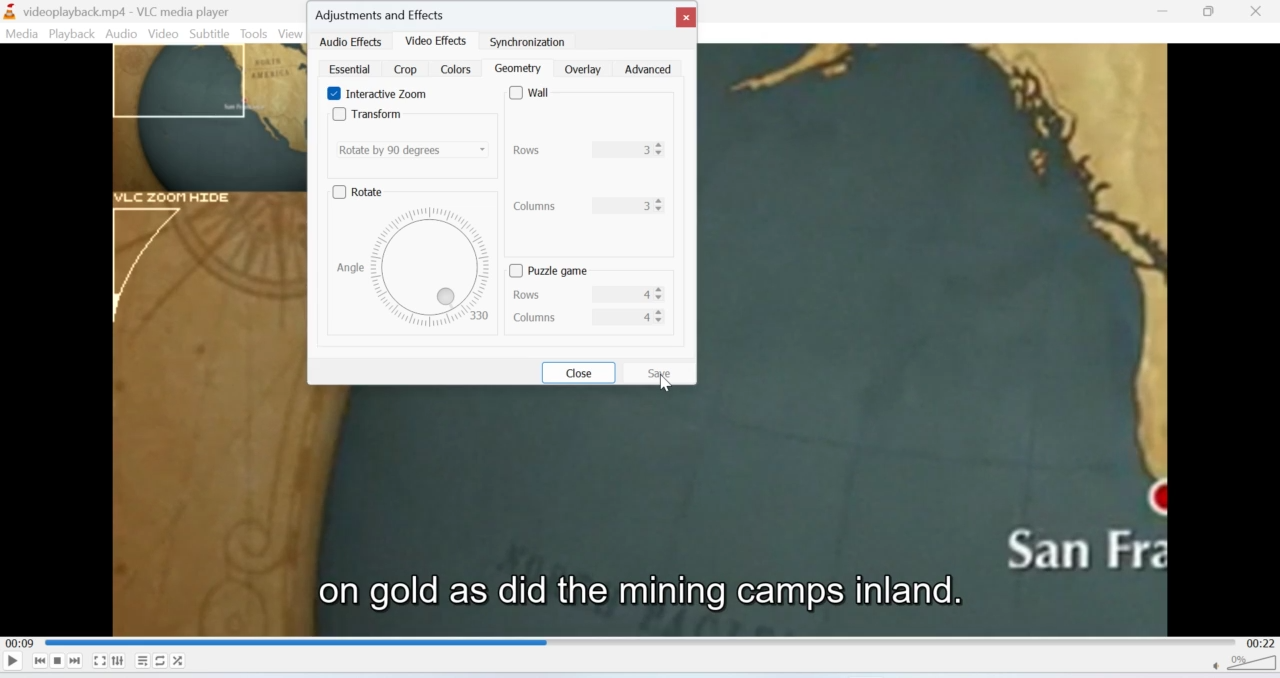 This screenshot has height=678, width=1280. I want to click on colors, so click(455, 69).